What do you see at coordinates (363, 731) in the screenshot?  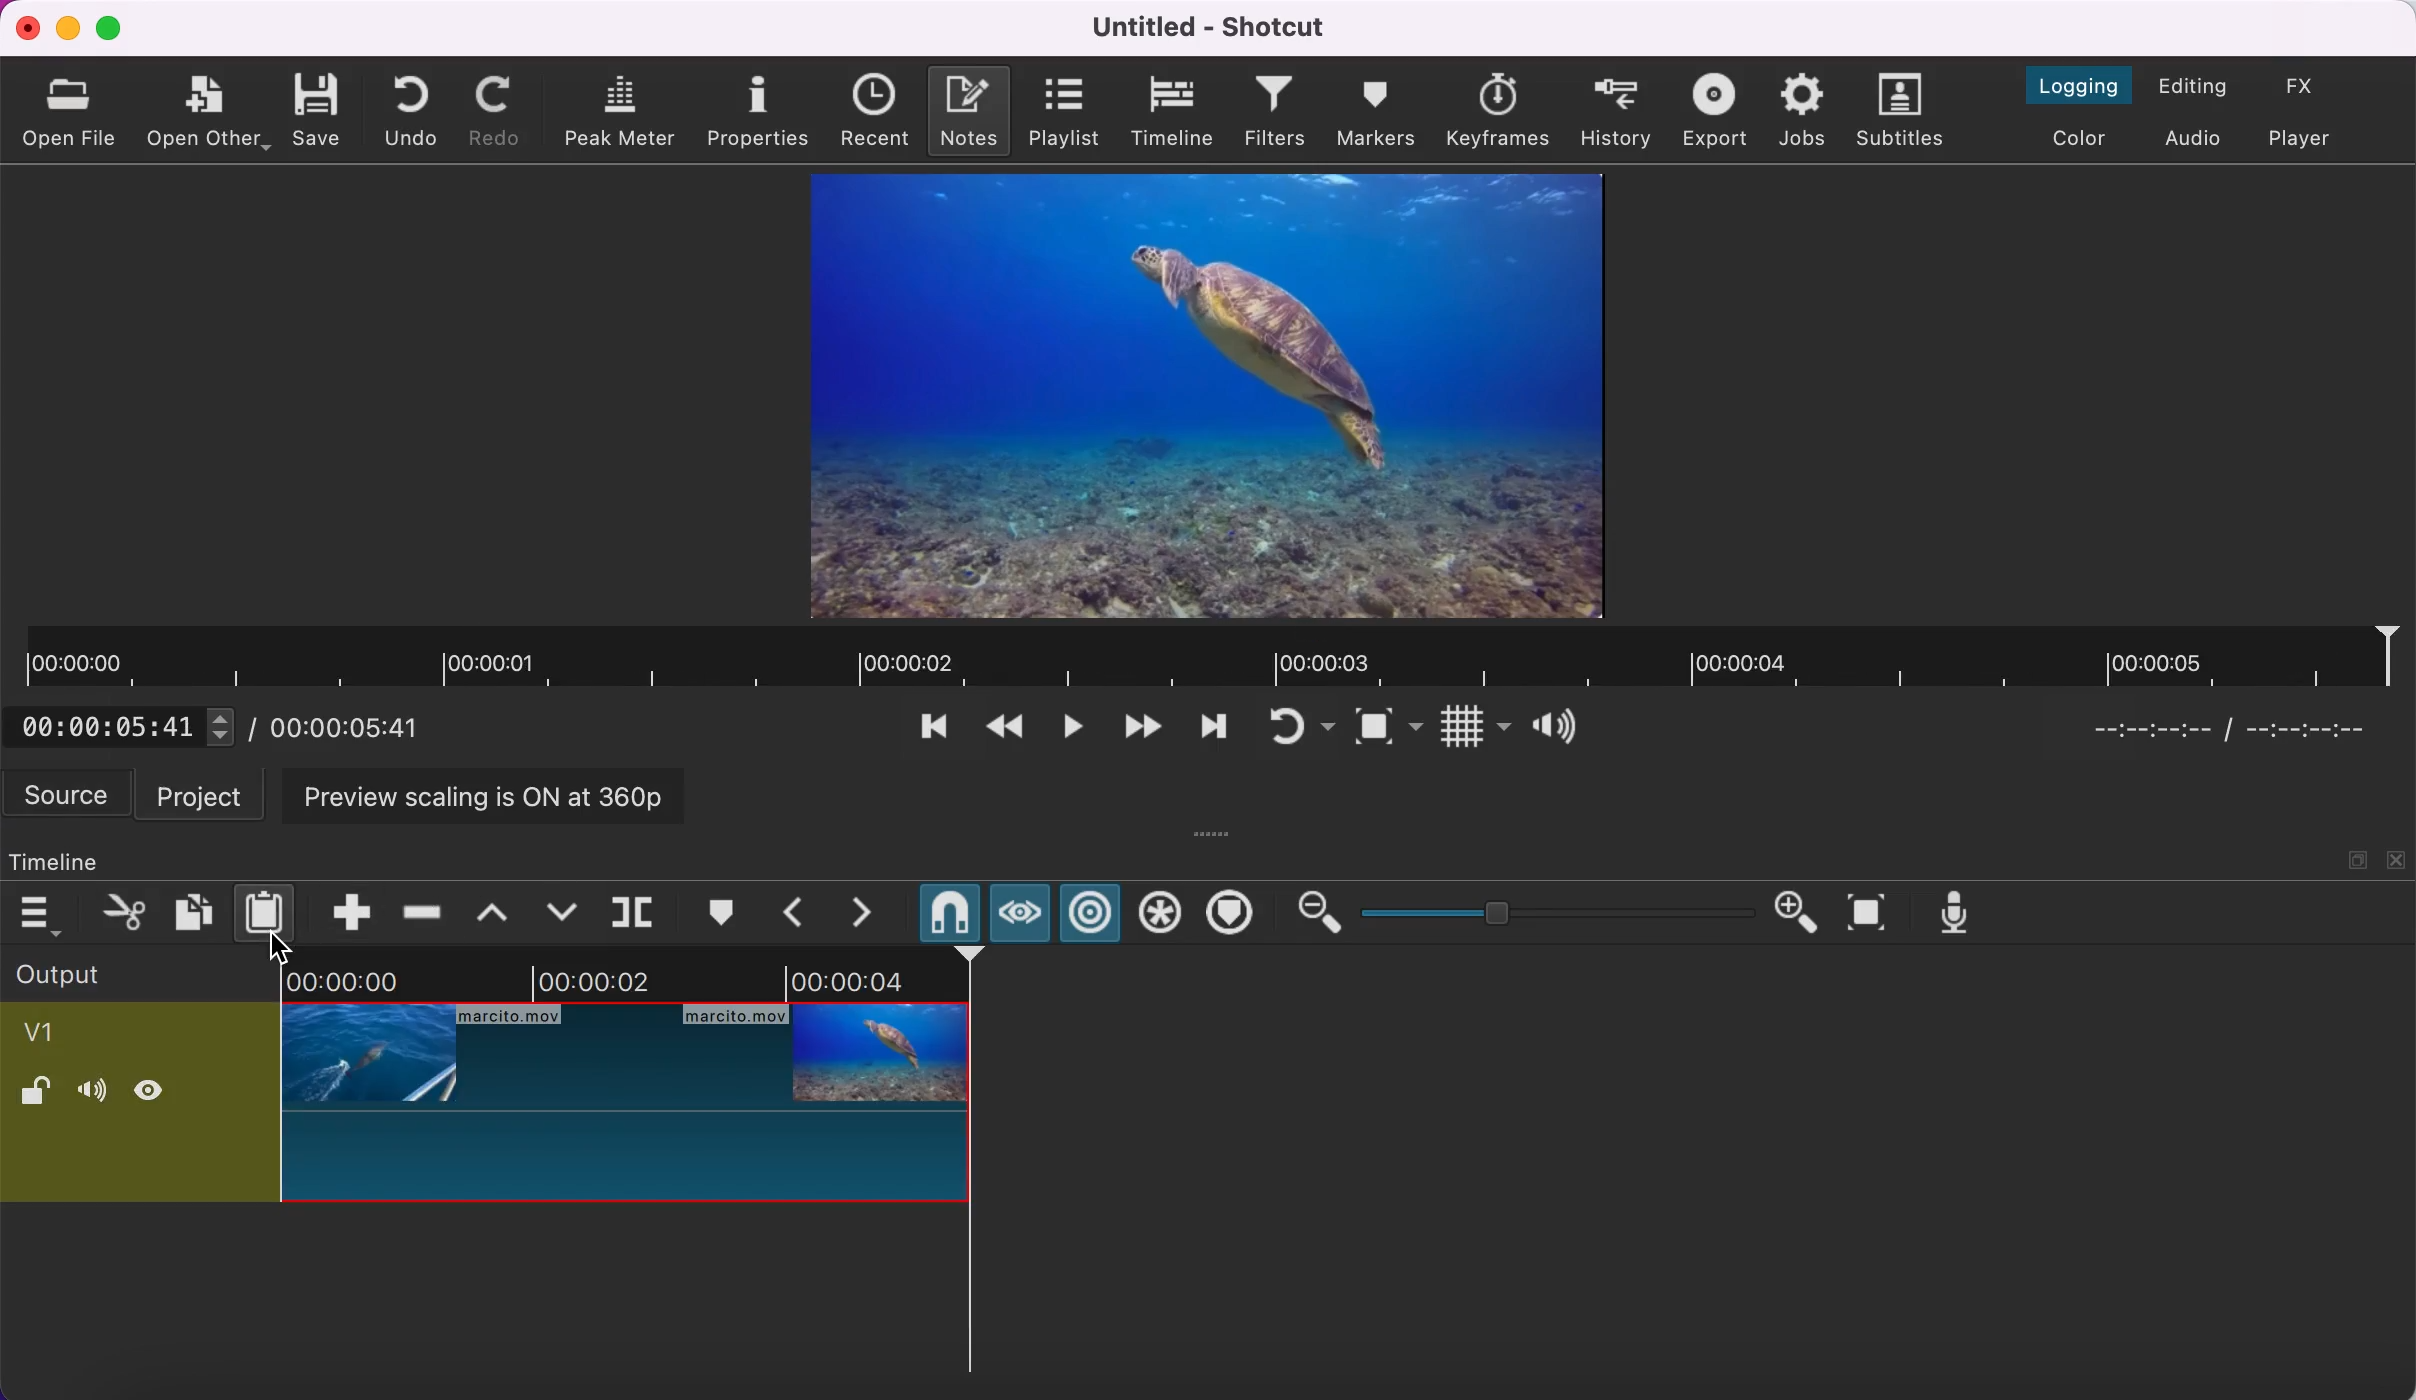 I see `total duration` at bounding box center [363, 731].